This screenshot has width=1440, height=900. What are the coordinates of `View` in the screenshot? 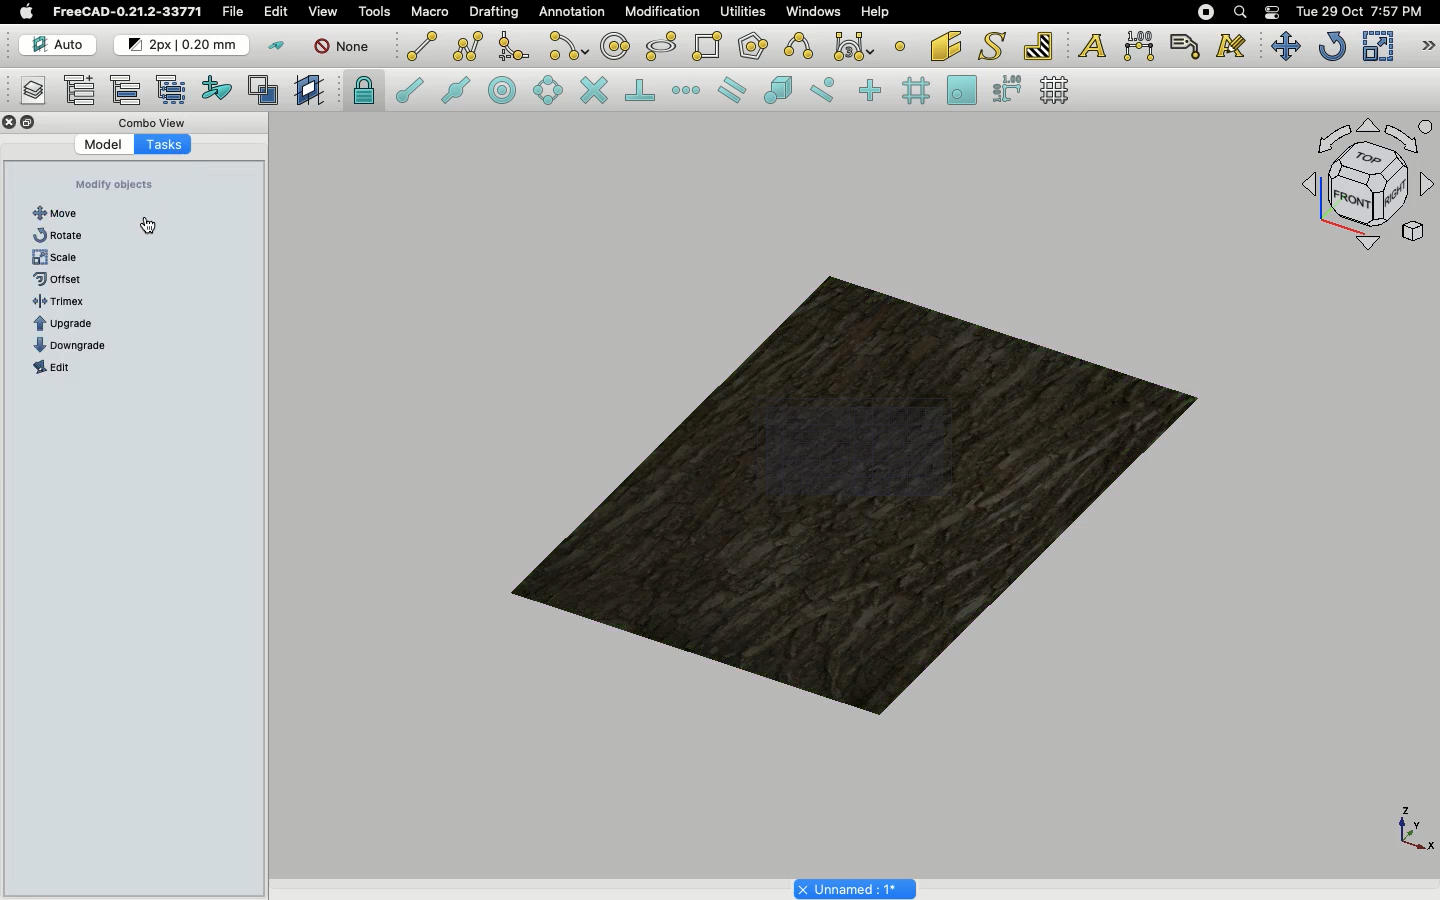 It's located at (323, 10).